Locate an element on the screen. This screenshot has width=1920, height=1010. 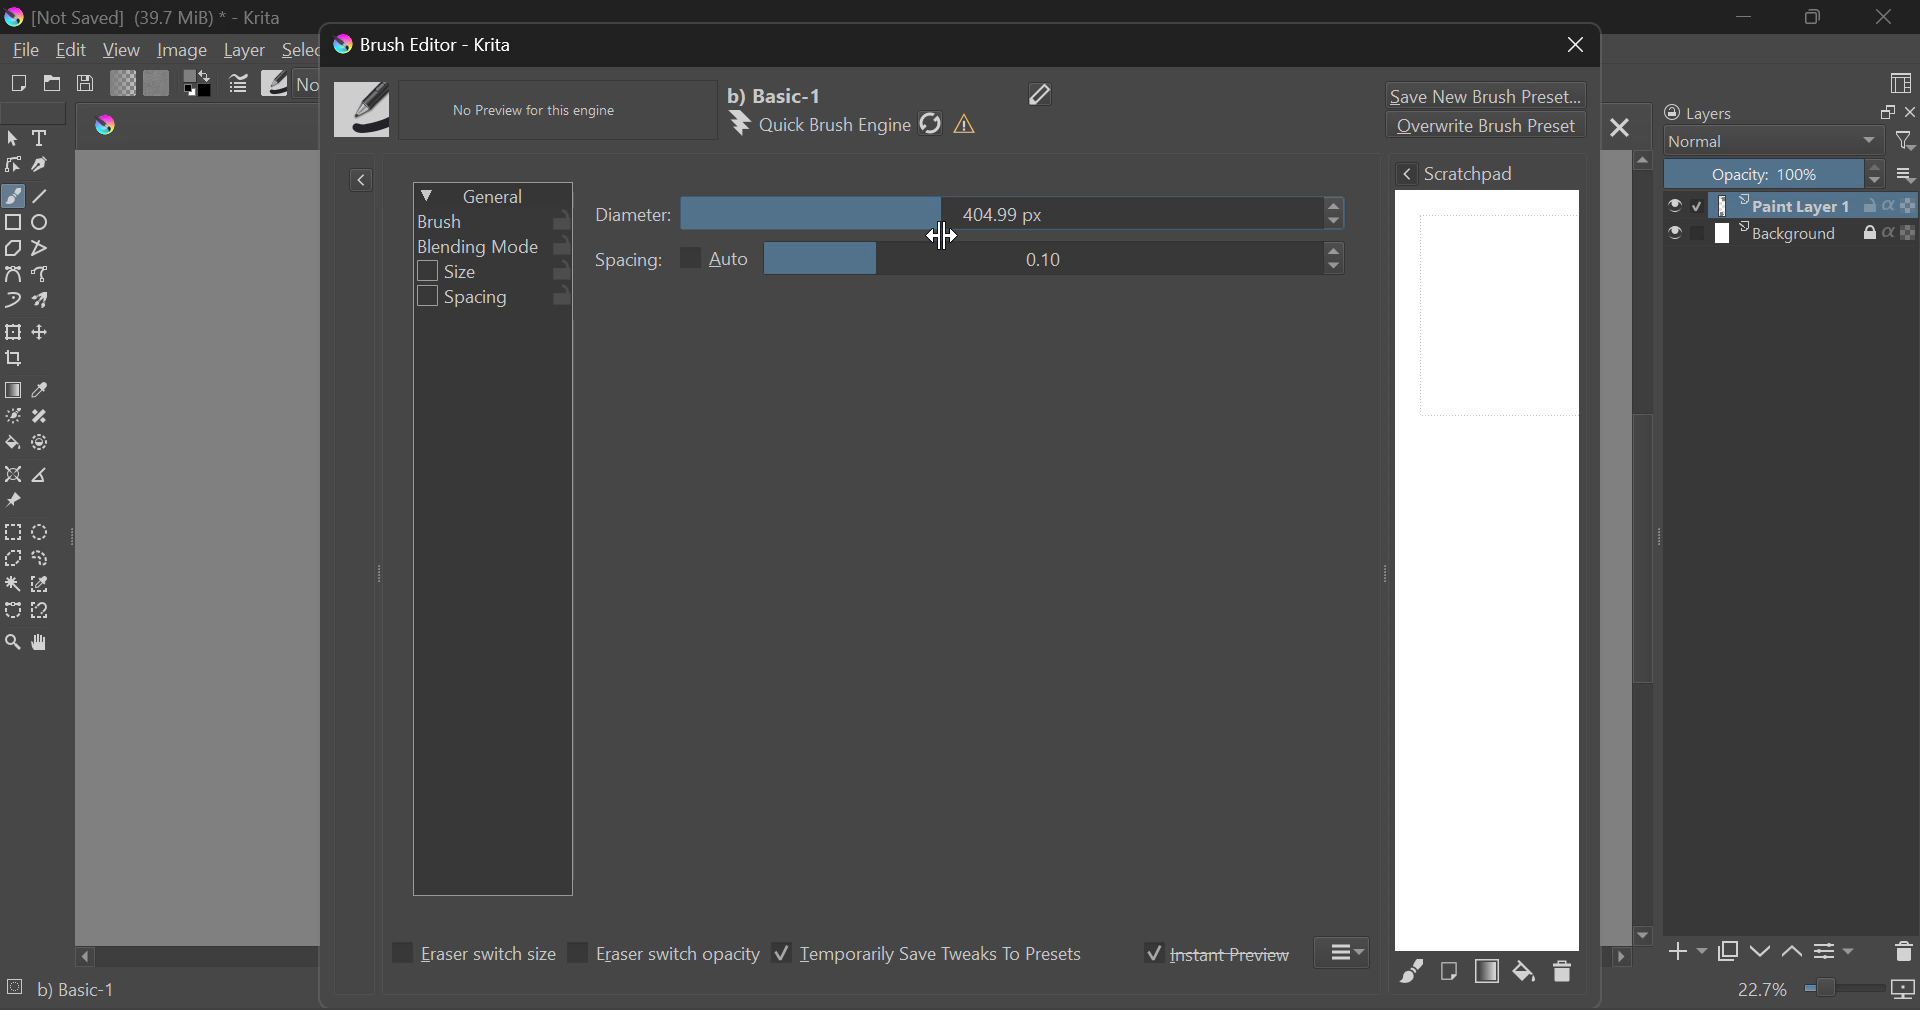
Eraser switch size is located at coordinates (470, 956).